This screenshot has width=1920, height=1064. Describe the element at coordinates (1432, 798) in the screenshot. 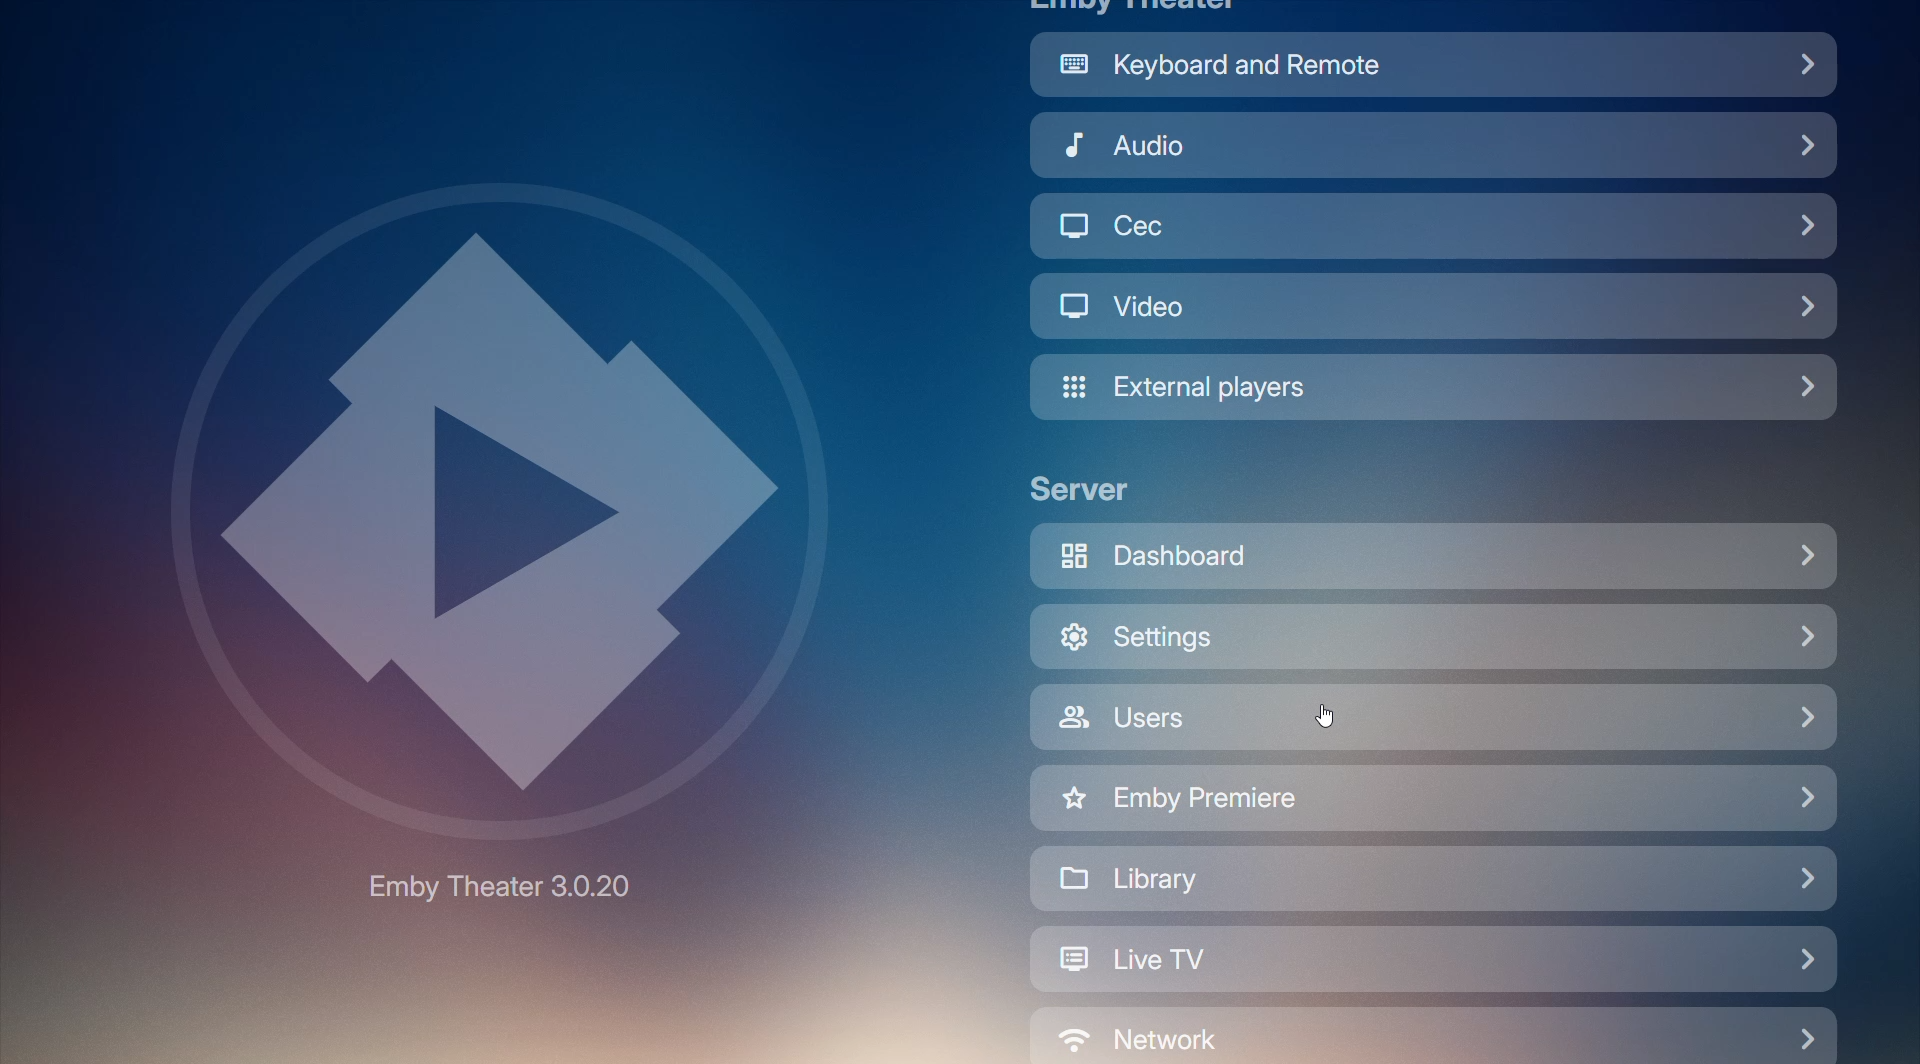

I see `Emby Premiere` at that location.